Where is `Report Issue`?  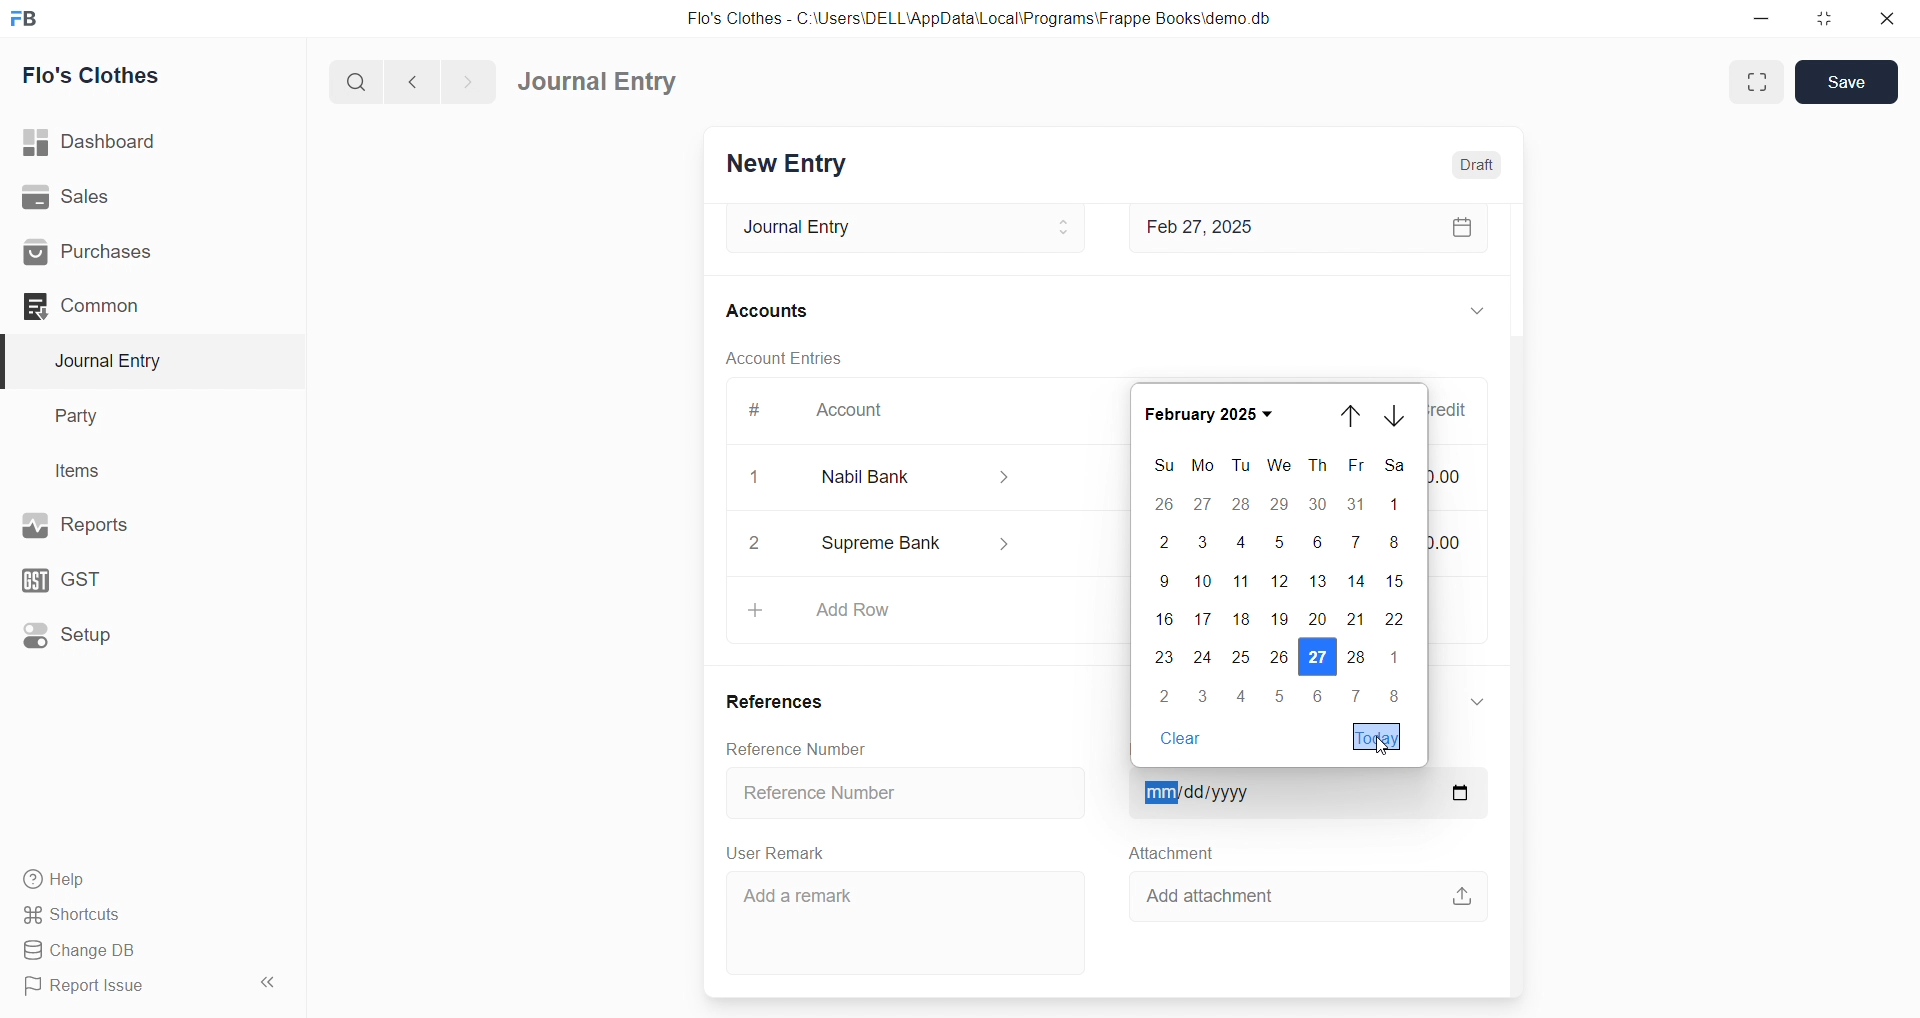 Report Issue is located at coordinates (120, 990).